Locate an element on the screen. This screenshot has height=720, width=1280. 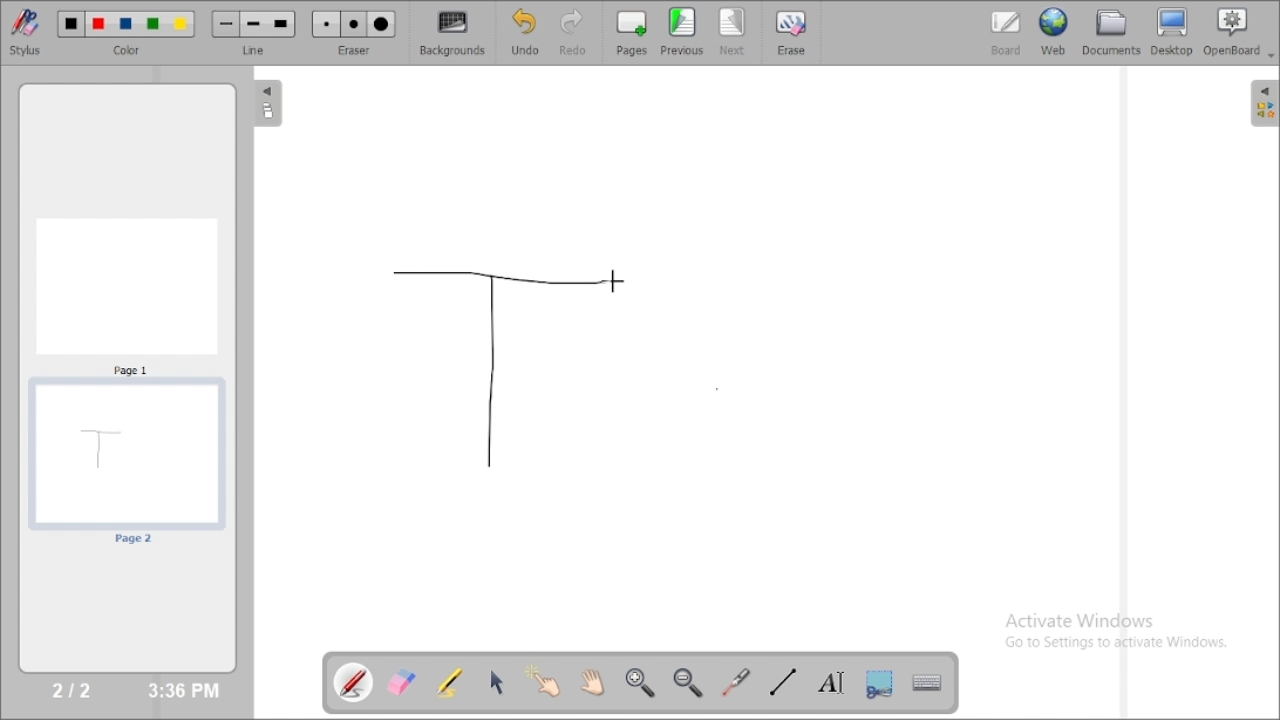
highlight is located at coordinates (449, 681).